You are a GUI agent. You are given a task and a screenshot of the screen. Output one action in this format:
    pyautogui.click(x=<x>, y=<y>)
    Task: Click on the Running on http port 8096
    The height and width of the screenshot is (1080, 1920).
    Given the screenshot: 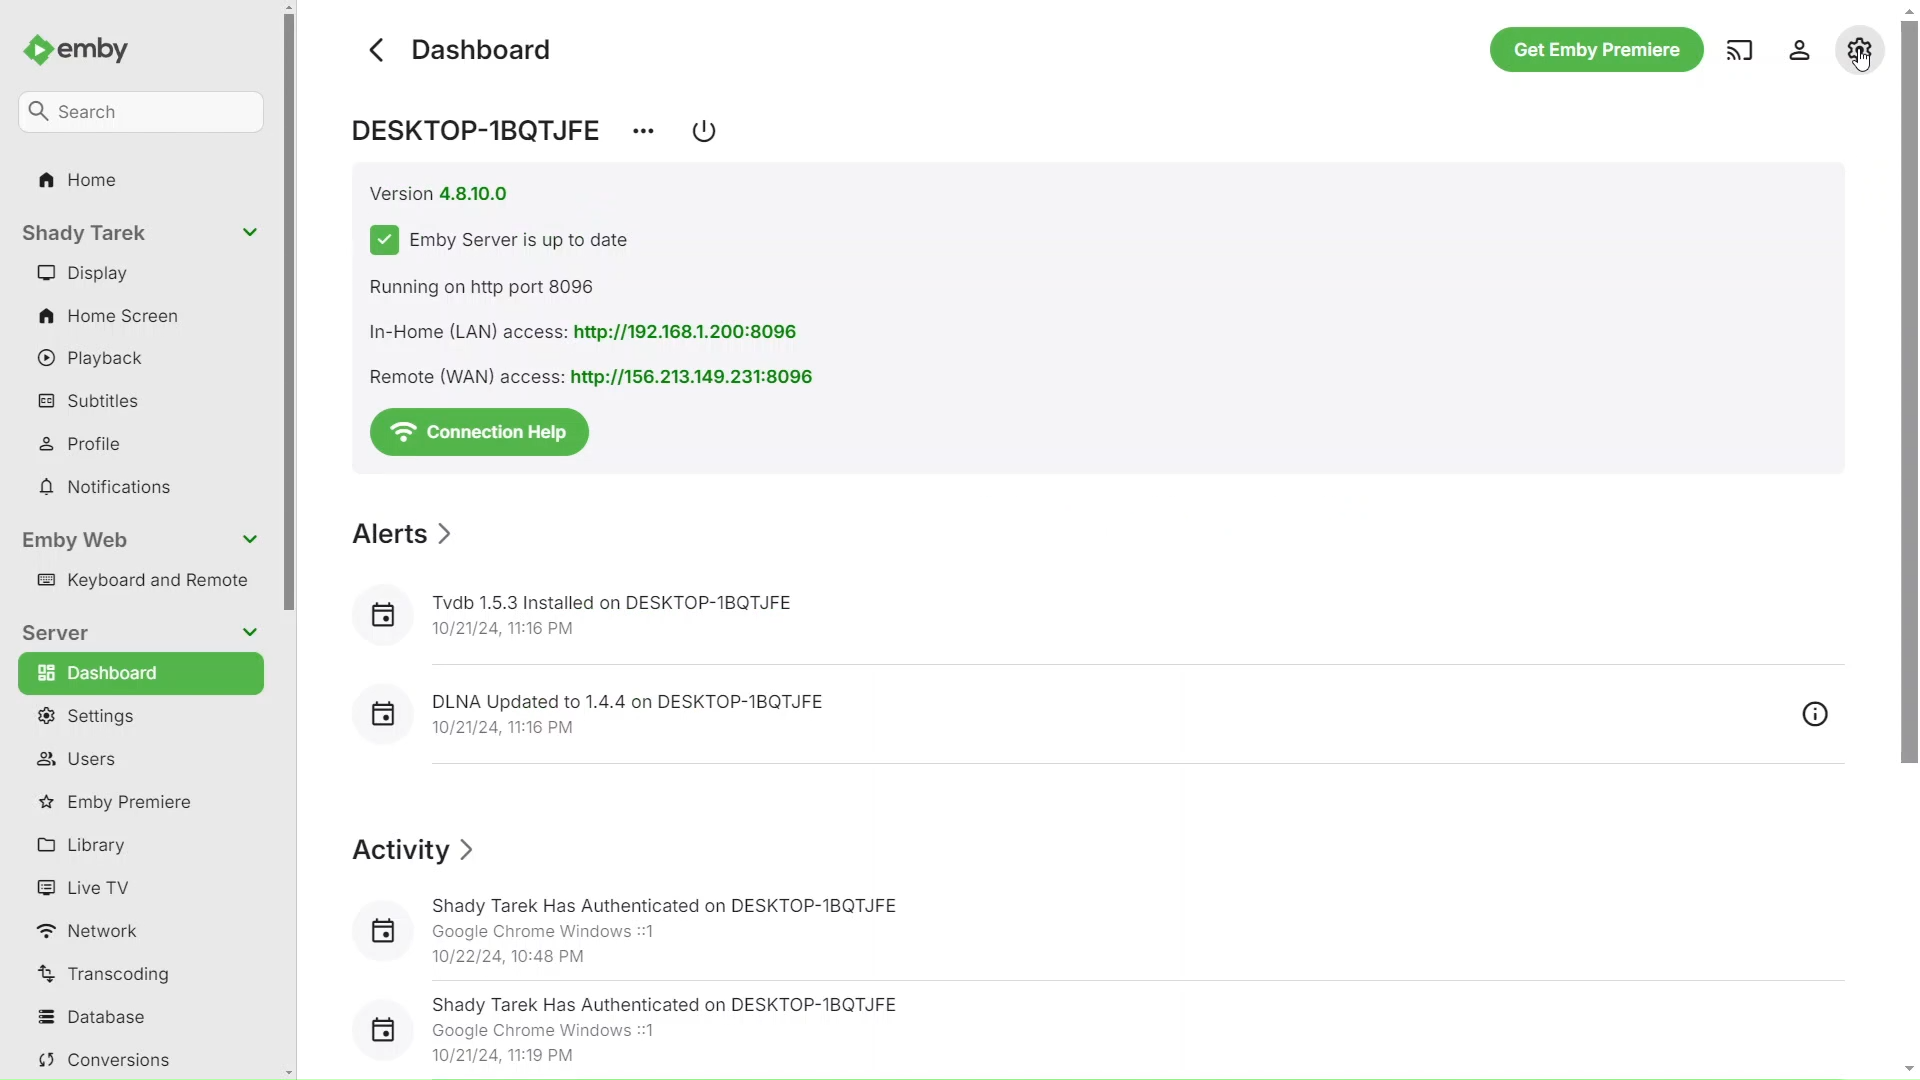 What is the action you would take?
    pyautogui.click(x=490, y=283)
    